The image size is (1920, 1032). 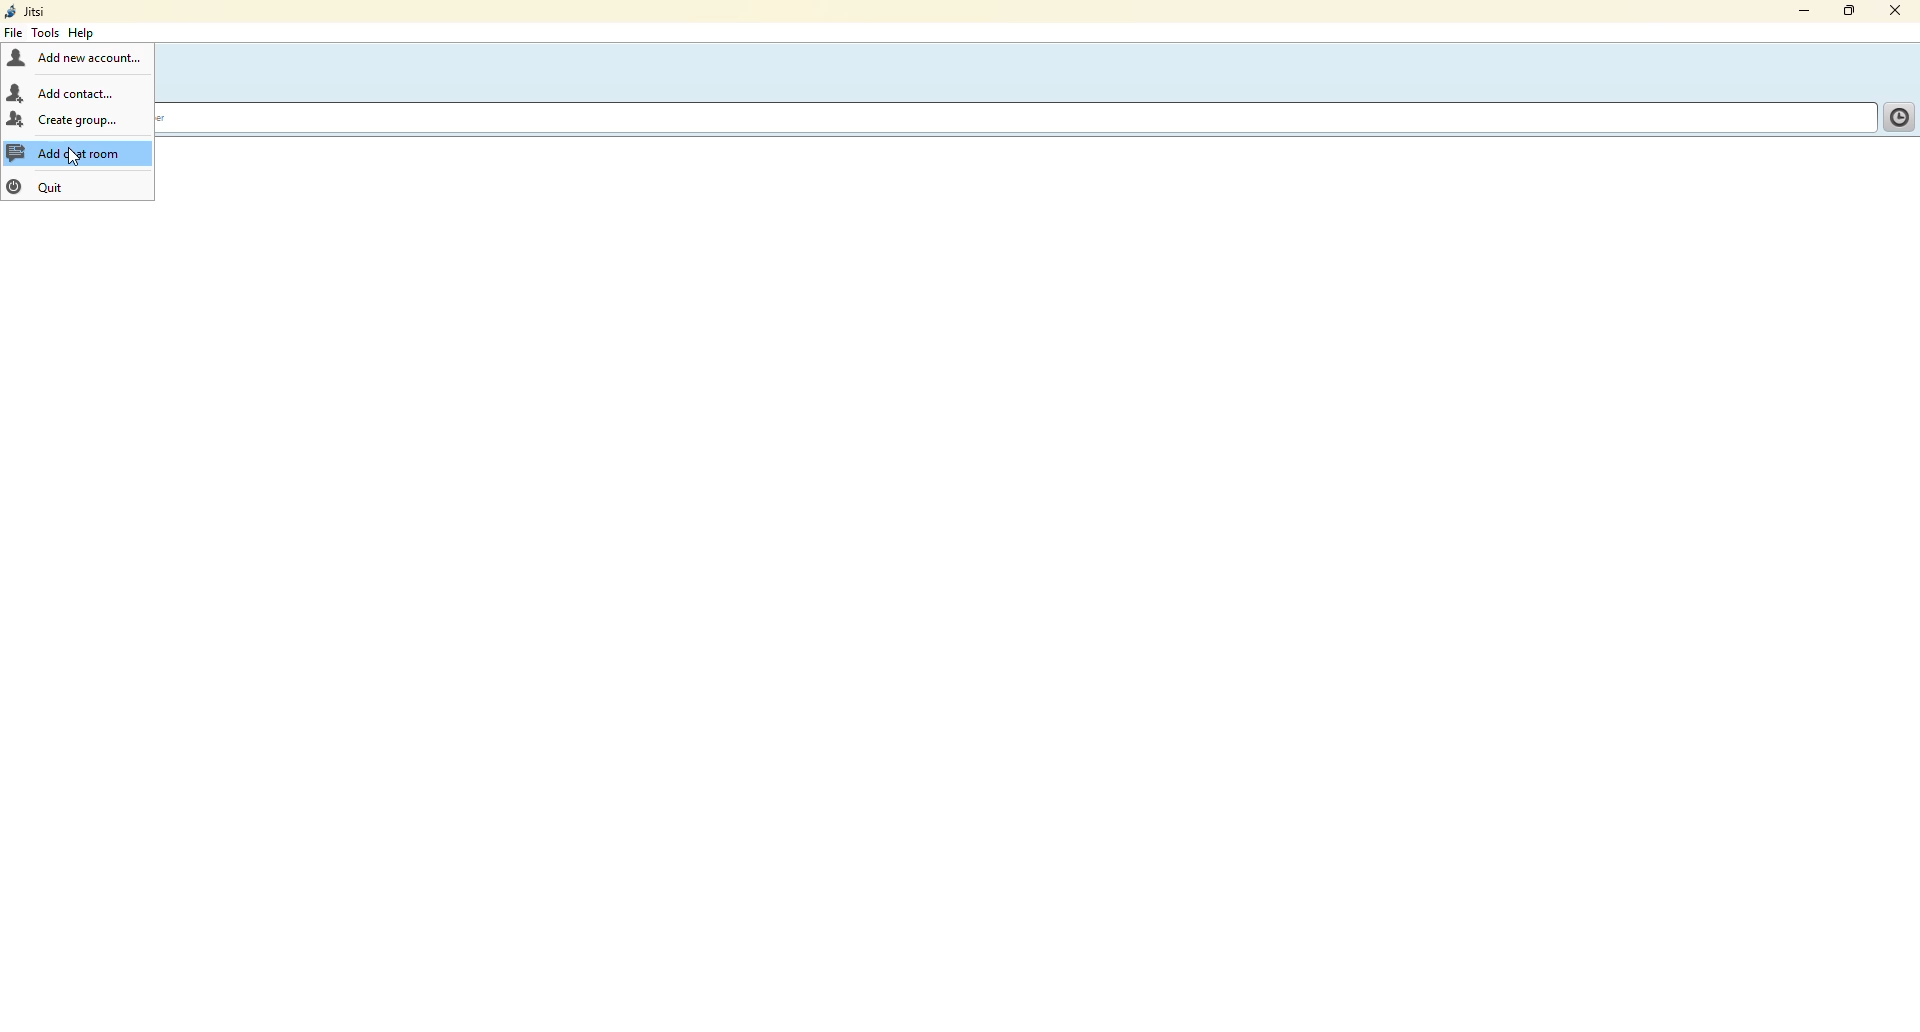 What do you see at coordinates (1897, 8) in the screenshot?
I see `close` at bounding box center [1897, 8].